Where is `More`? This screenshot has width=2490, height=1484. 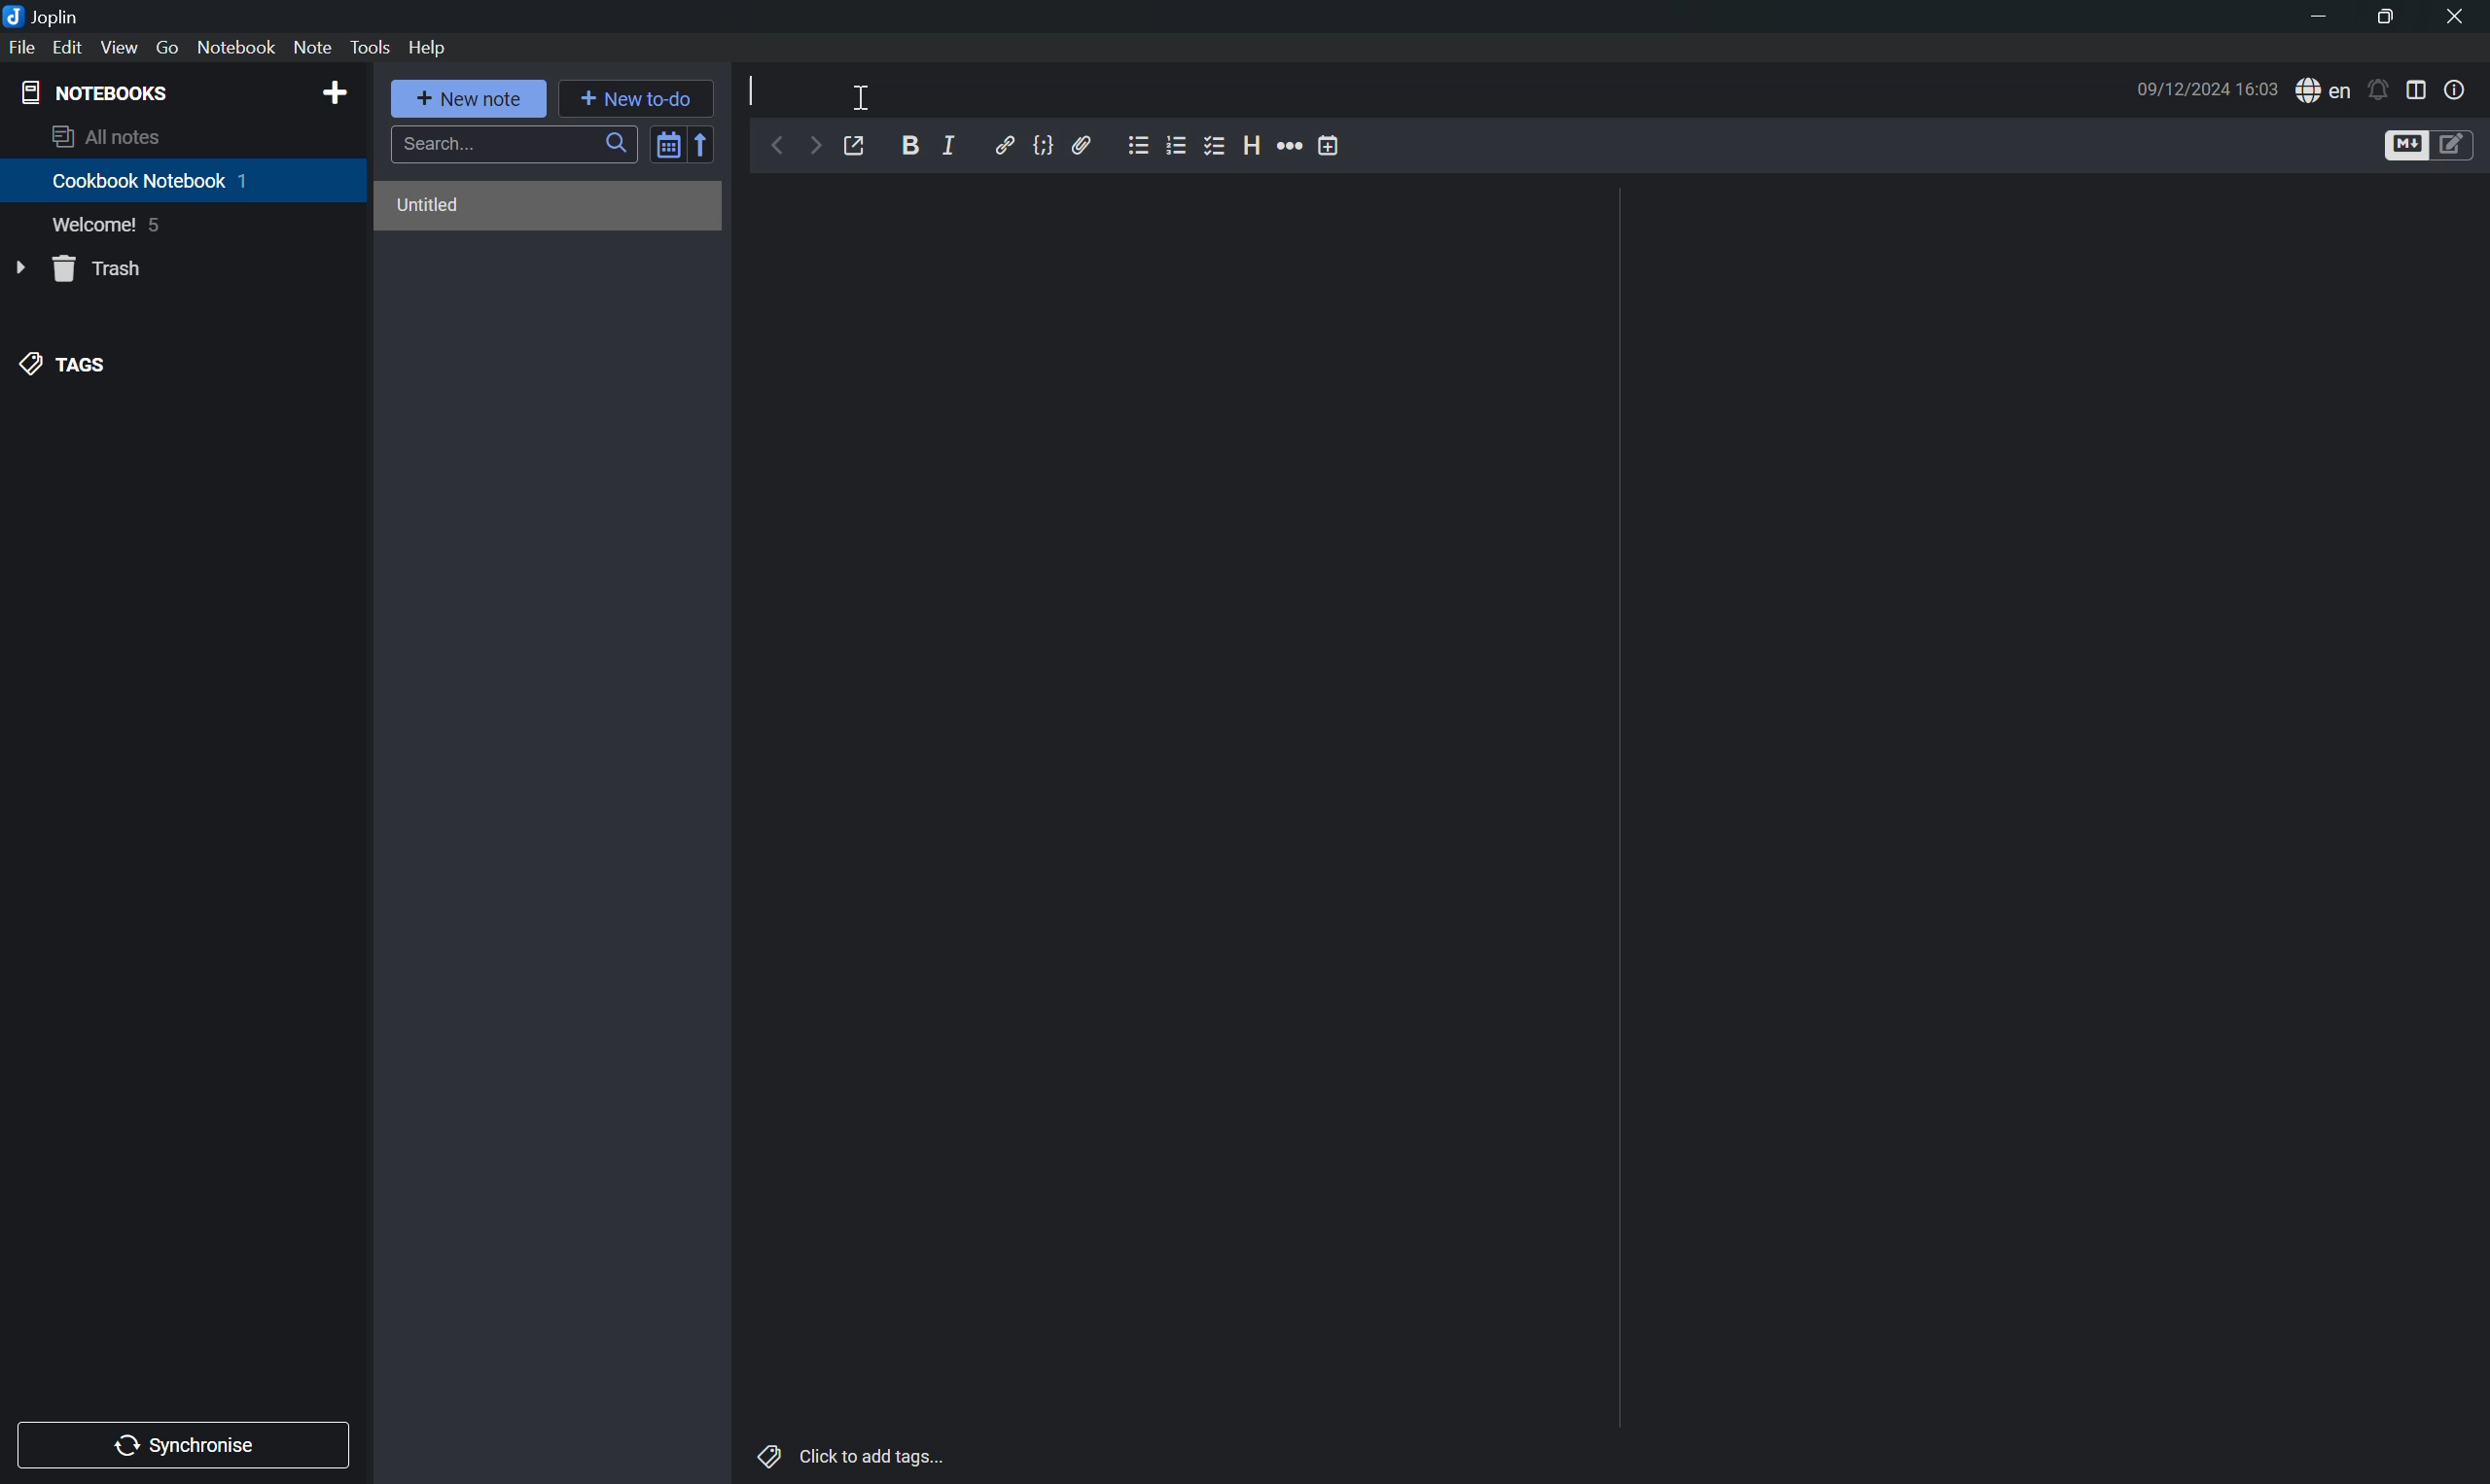 More is located at coordinates (1290, 144).